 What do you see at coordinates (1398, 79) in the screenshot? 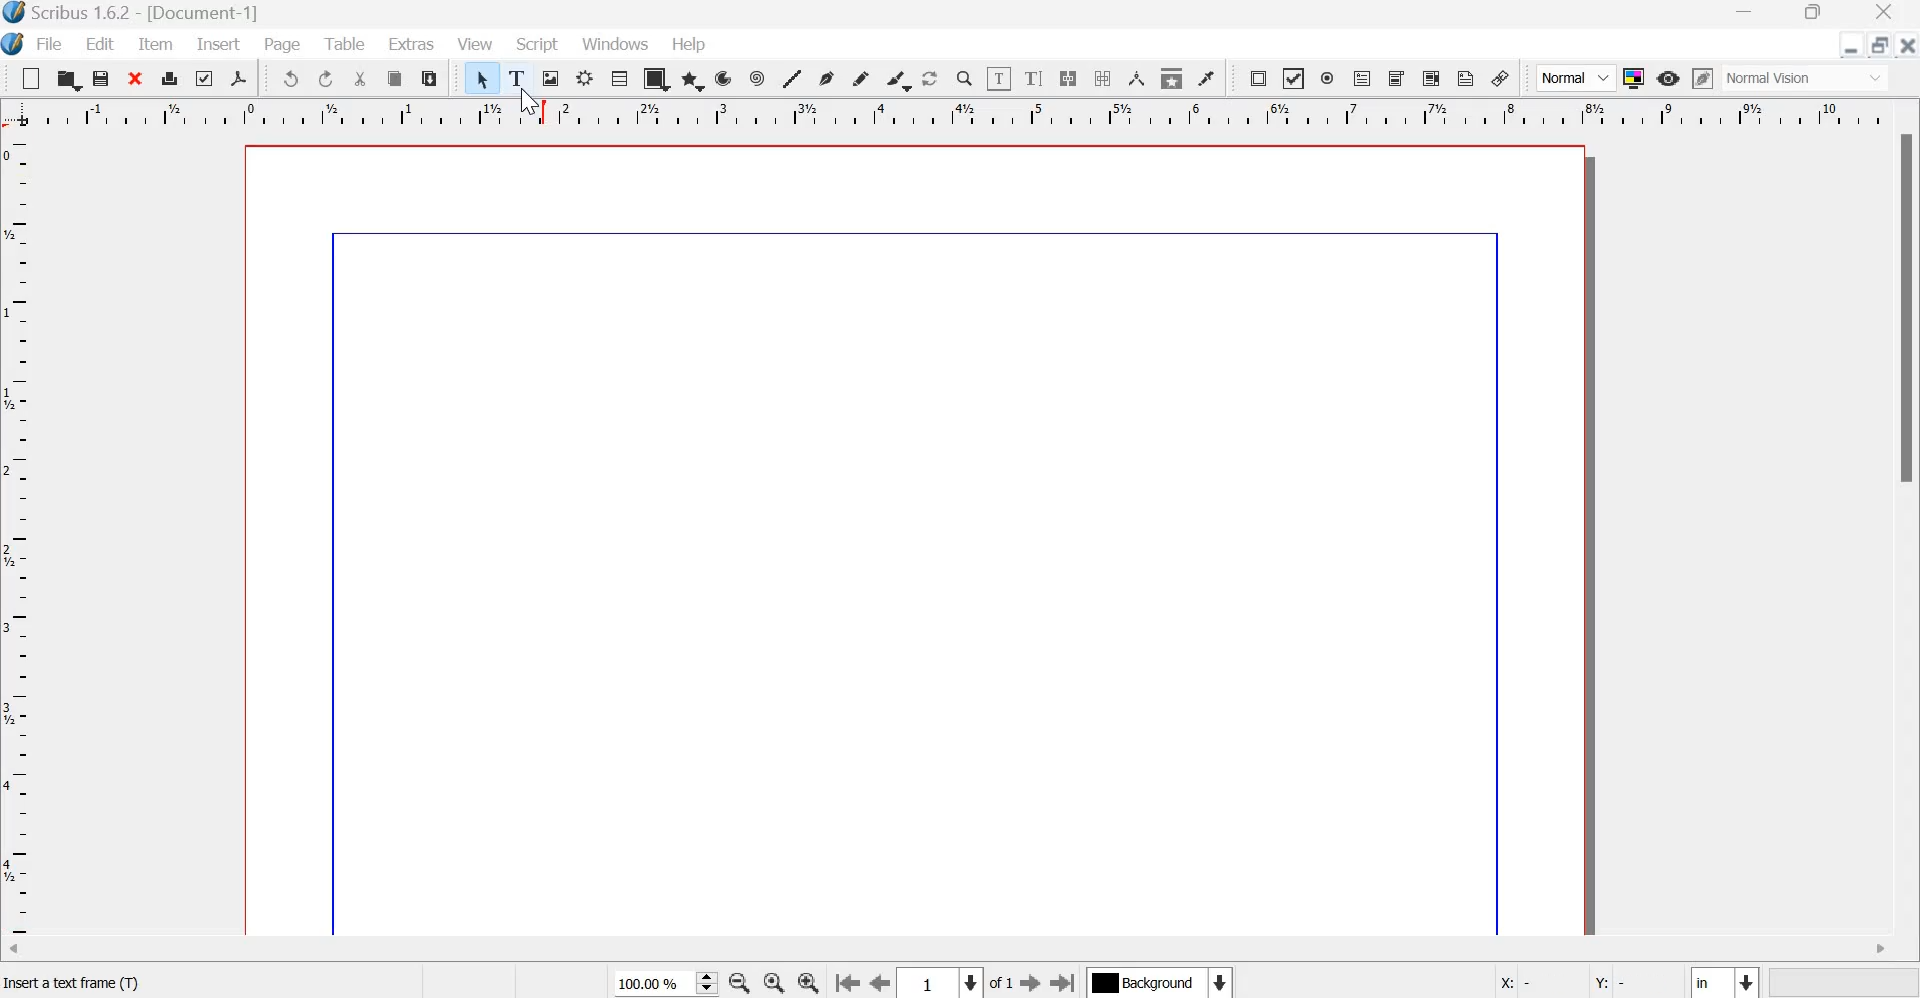
I see `PDF Combo Box` at bounding box center [1398, 79].